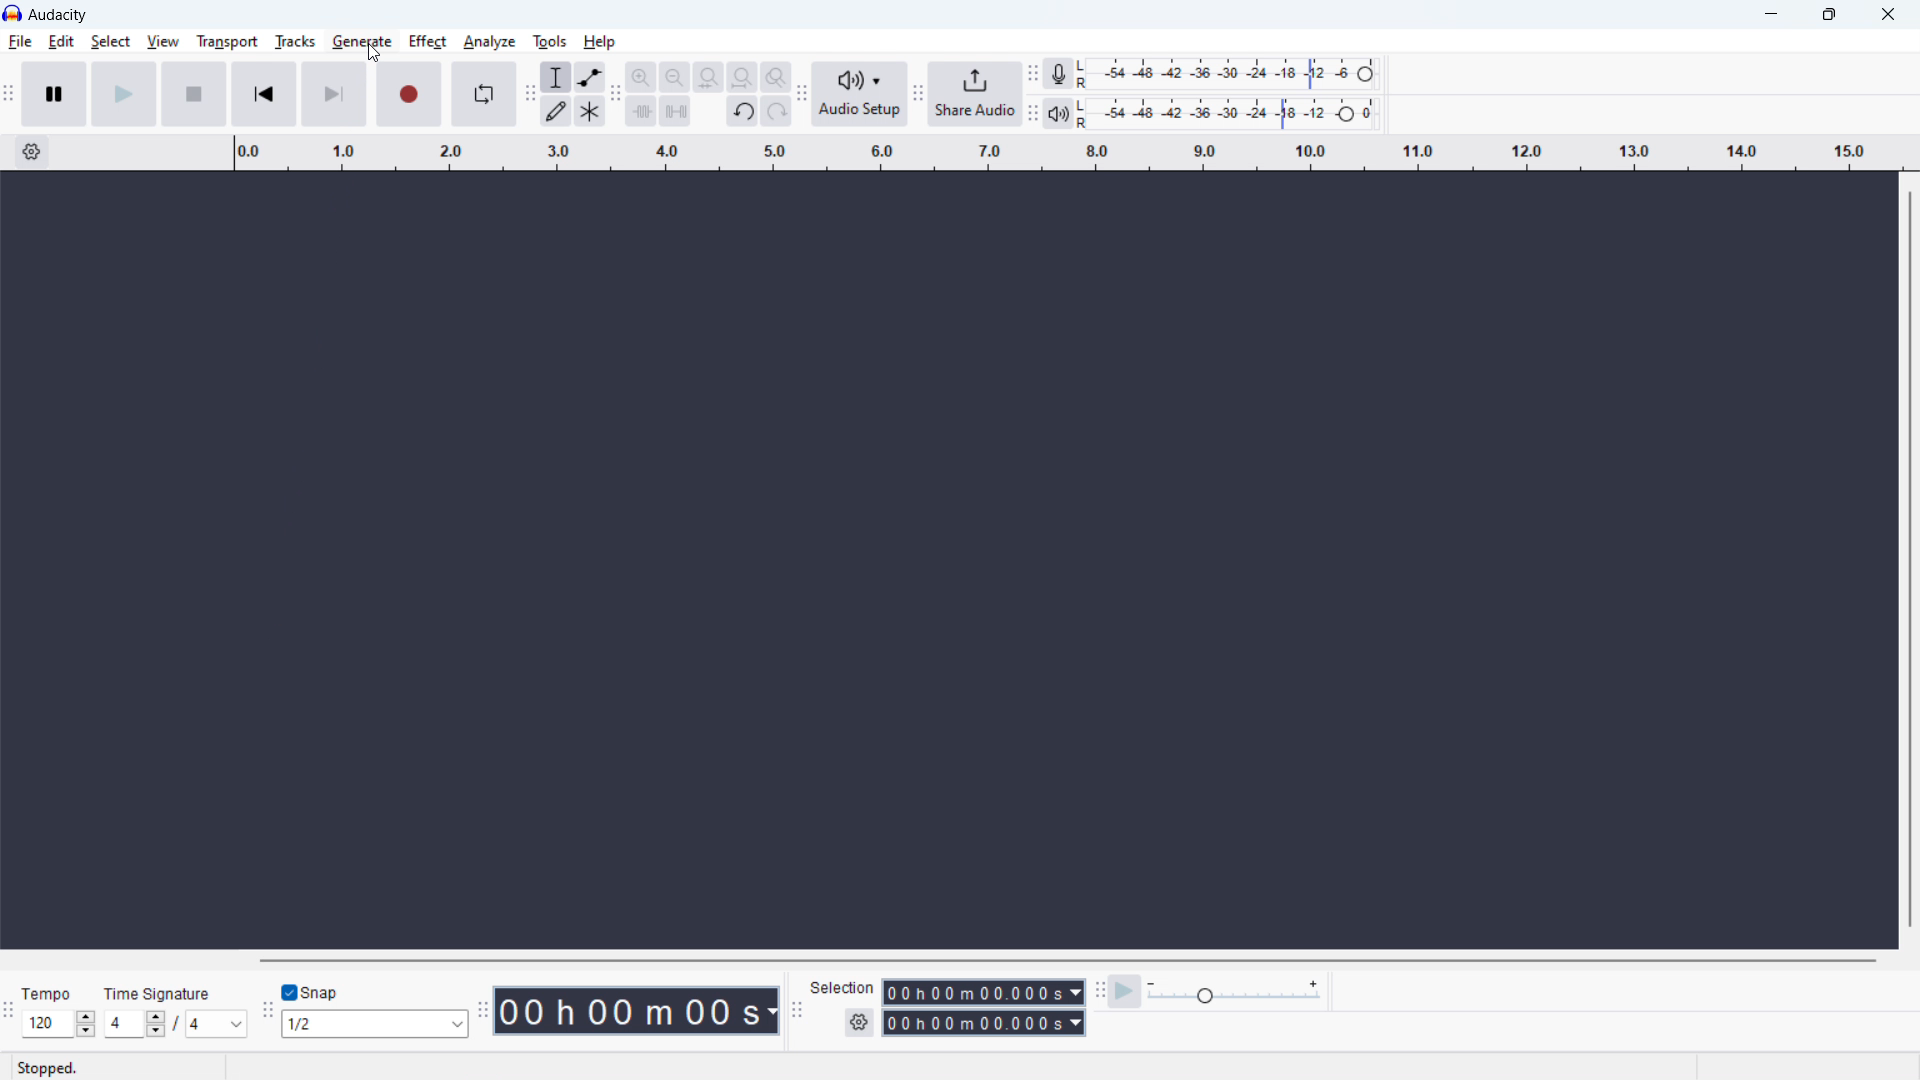  Describe the element at coordinates (708, 76) in the screenshot. I see `fit selection to width` at that location.